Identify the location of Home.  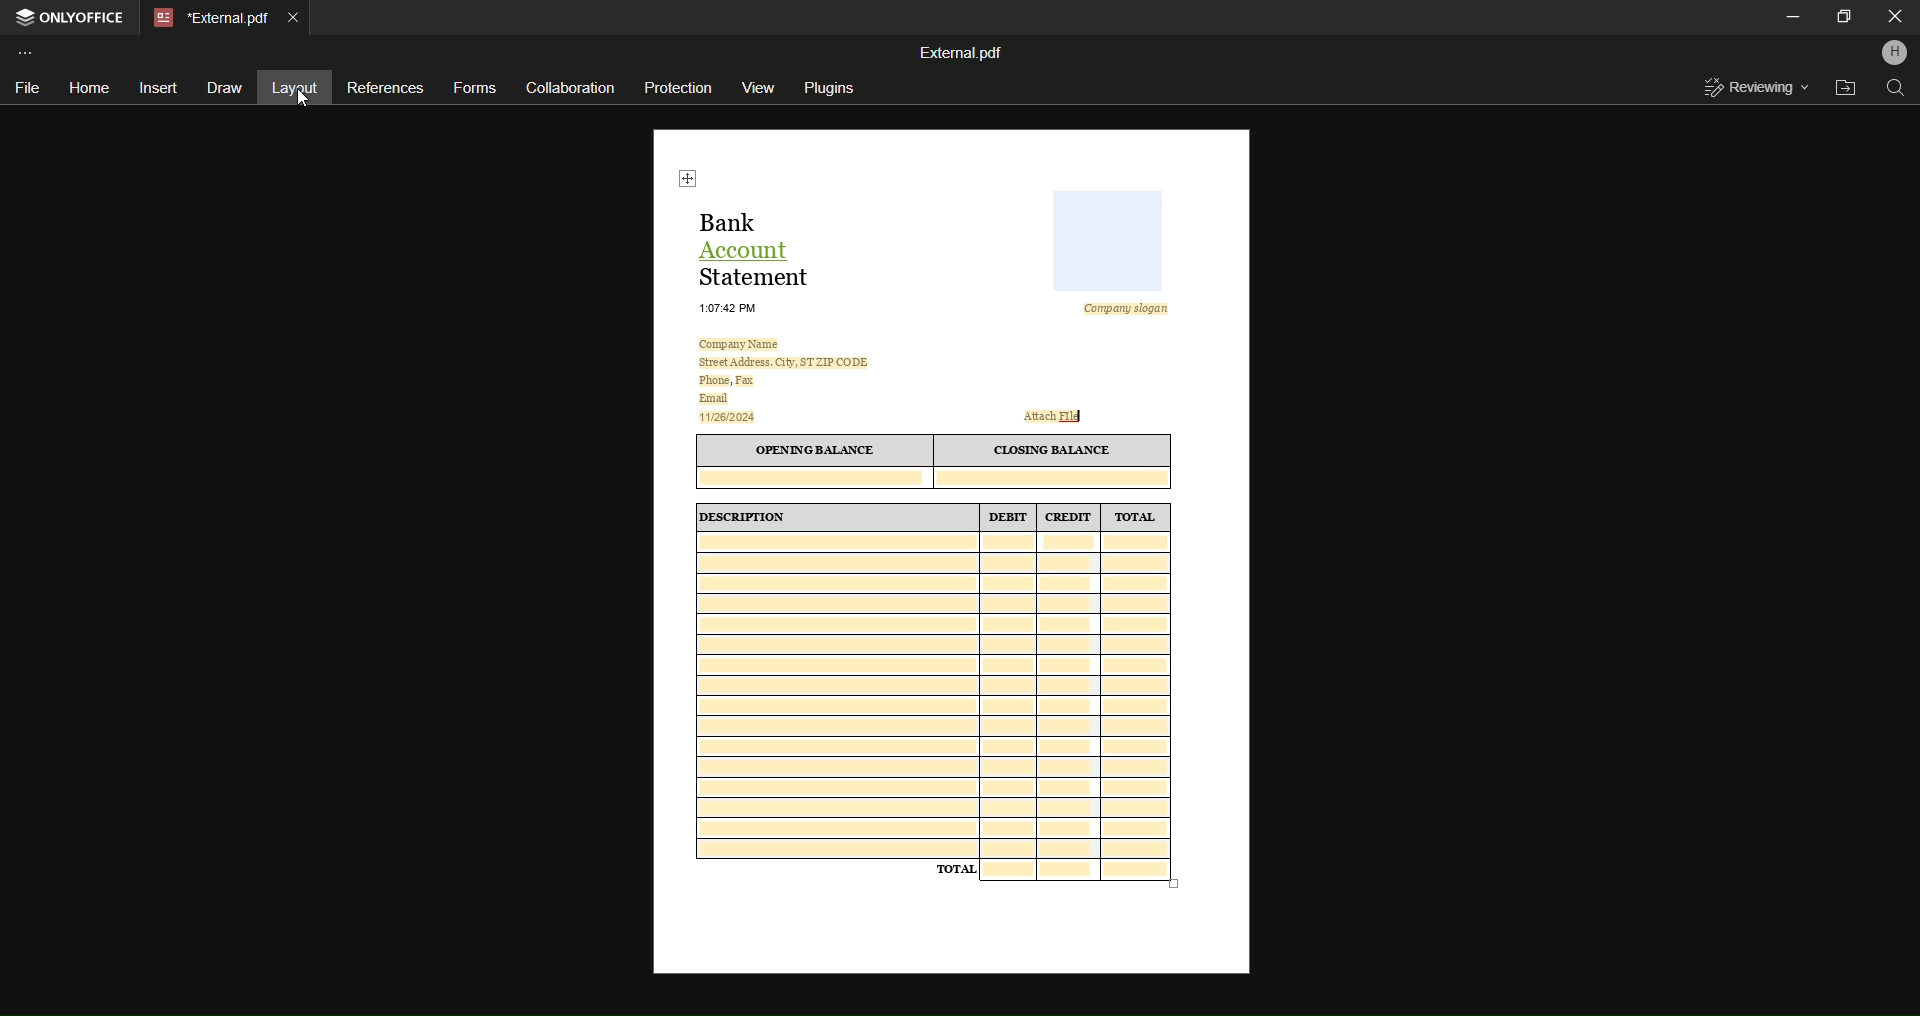
(90, 89).